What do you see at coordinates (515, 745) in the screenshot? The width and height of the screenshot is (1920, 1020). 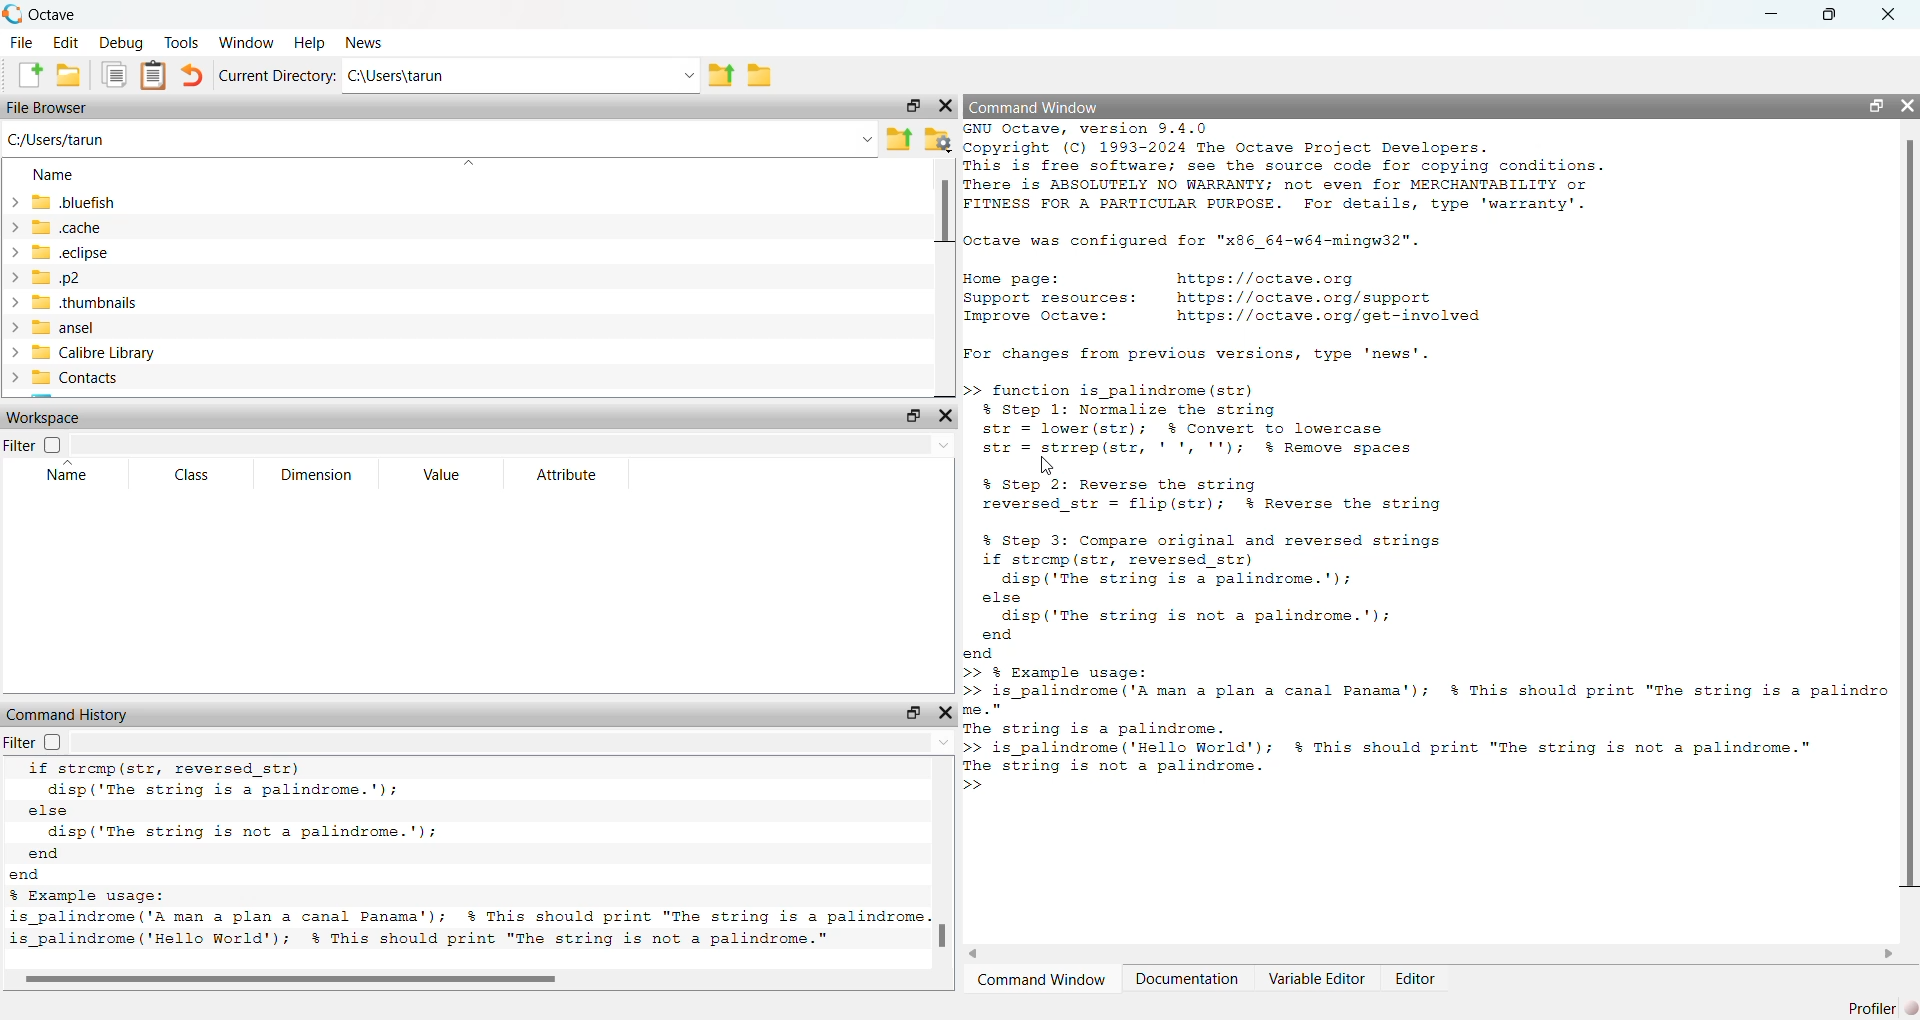 I see `filter input field` at bounding box center [515, 745].